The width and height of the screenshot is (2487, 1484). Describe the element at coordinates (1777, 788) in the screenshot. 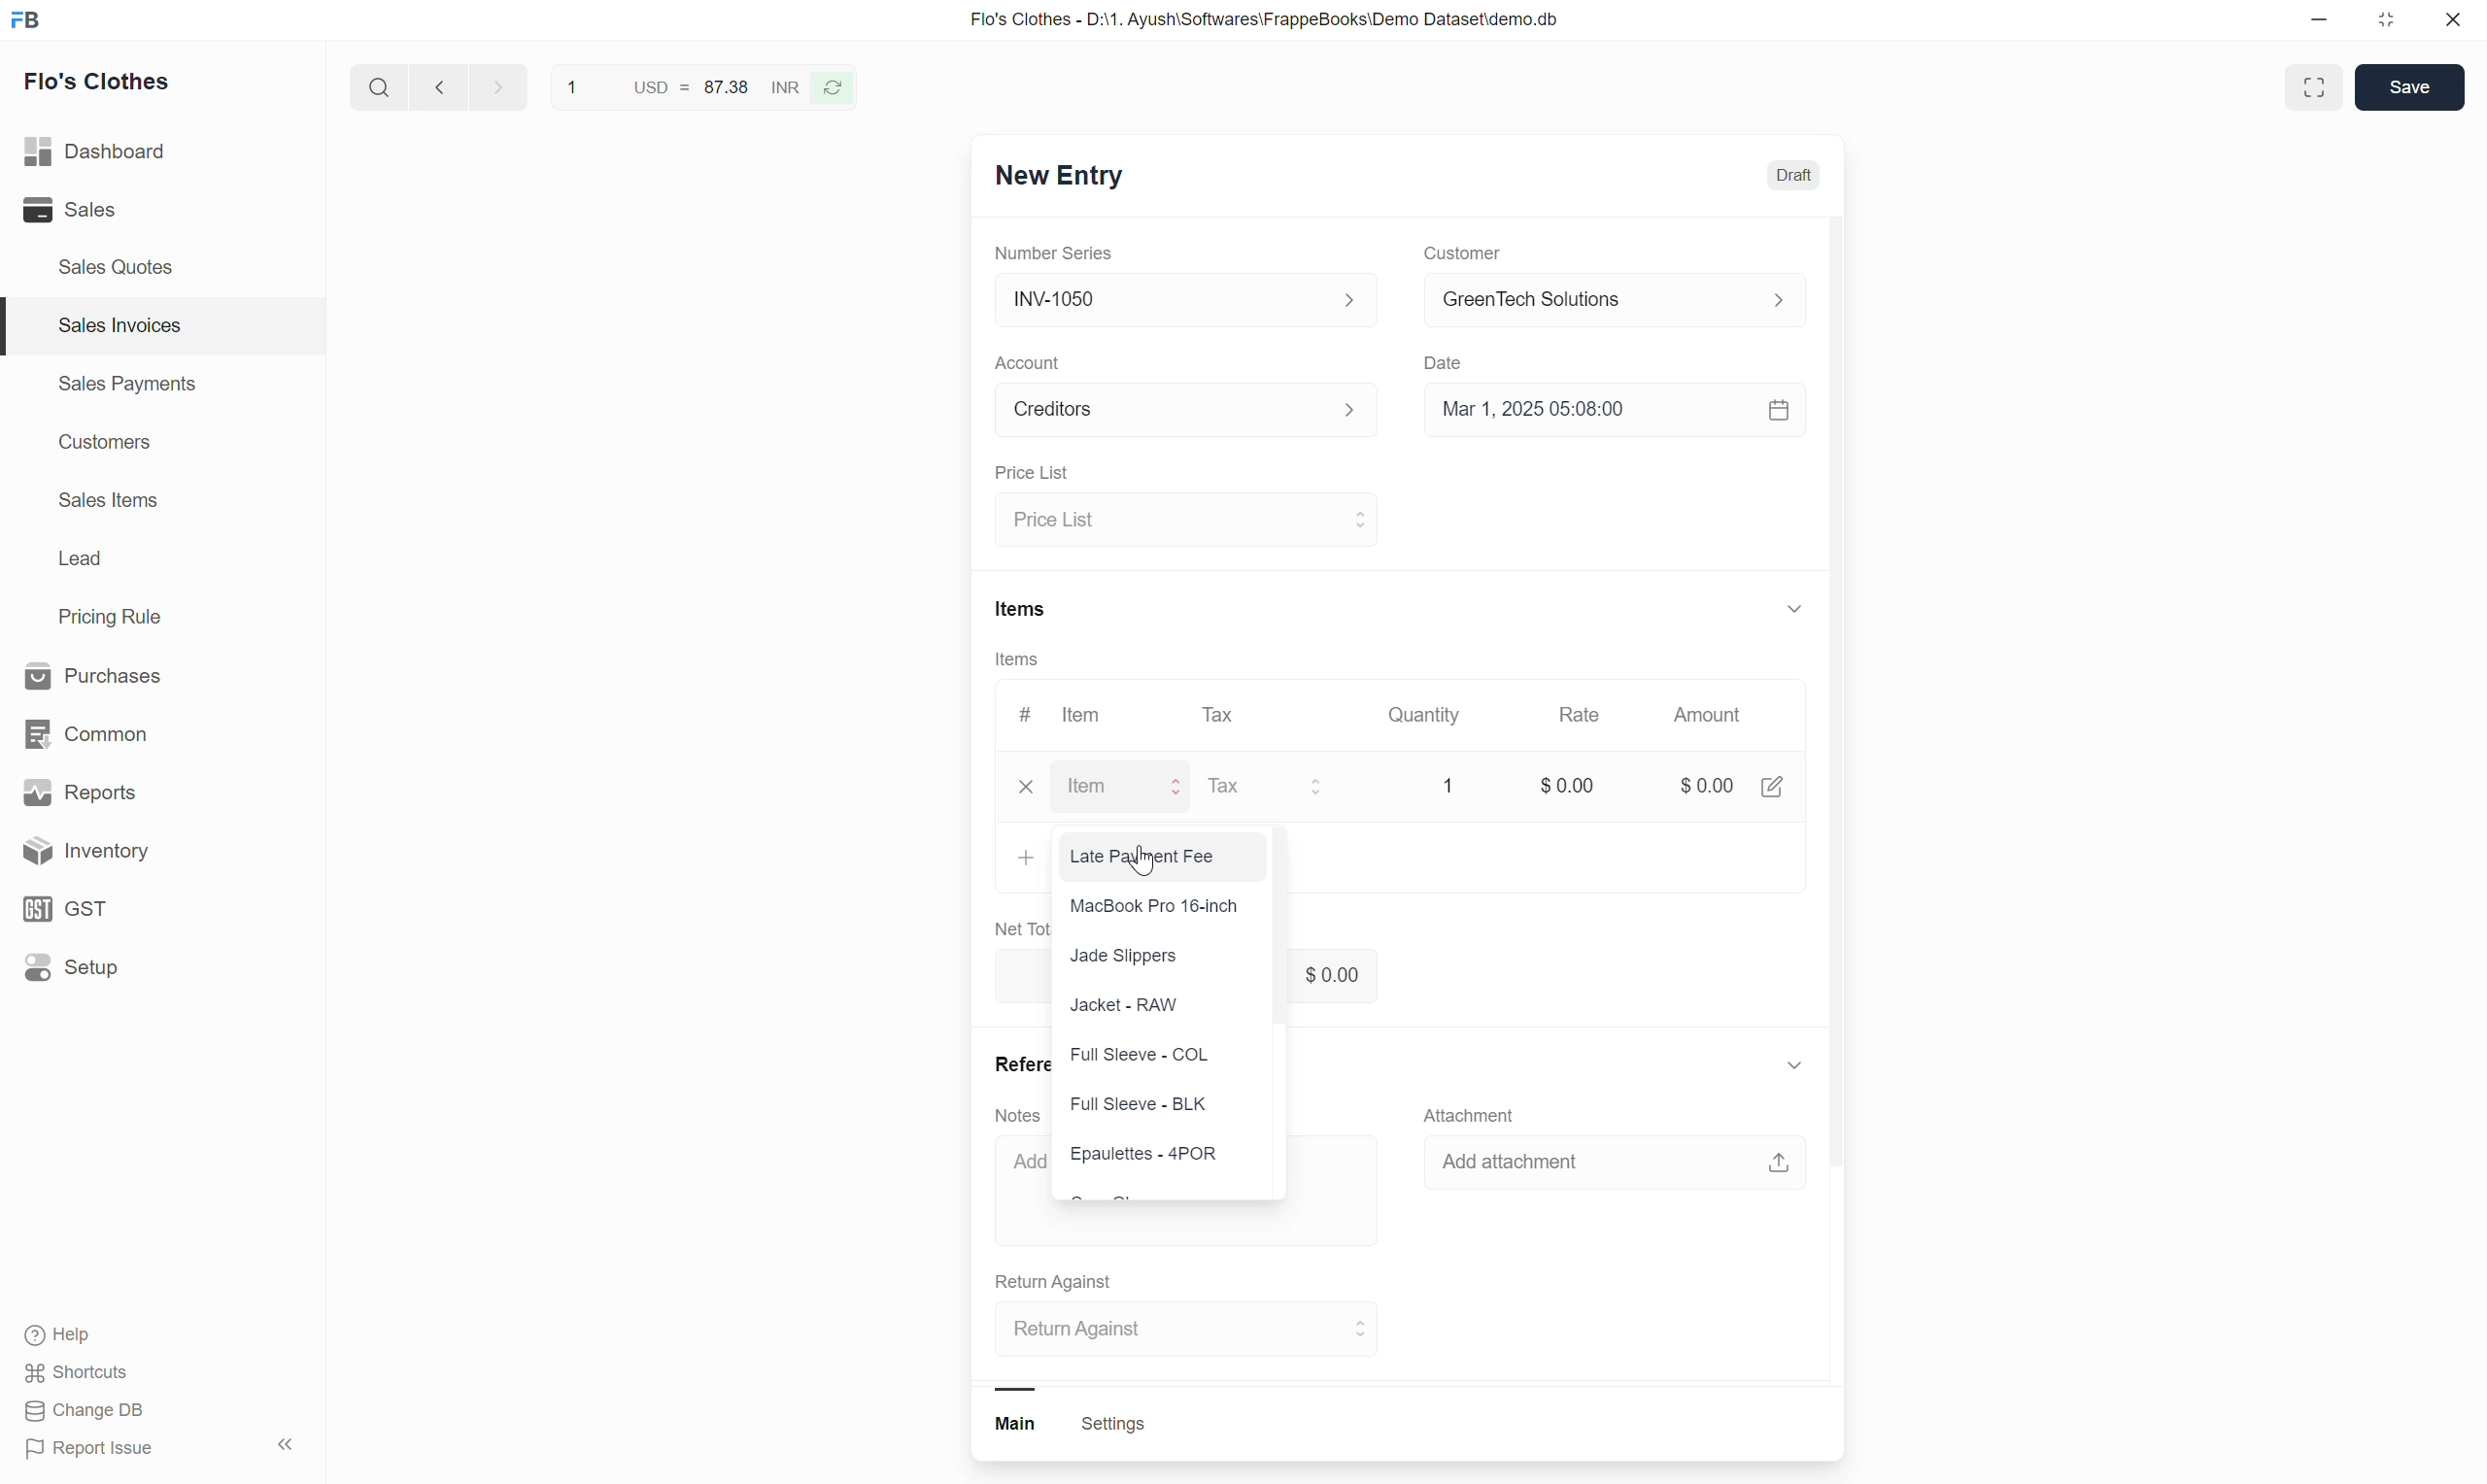

I see `edit amount ` at that location.